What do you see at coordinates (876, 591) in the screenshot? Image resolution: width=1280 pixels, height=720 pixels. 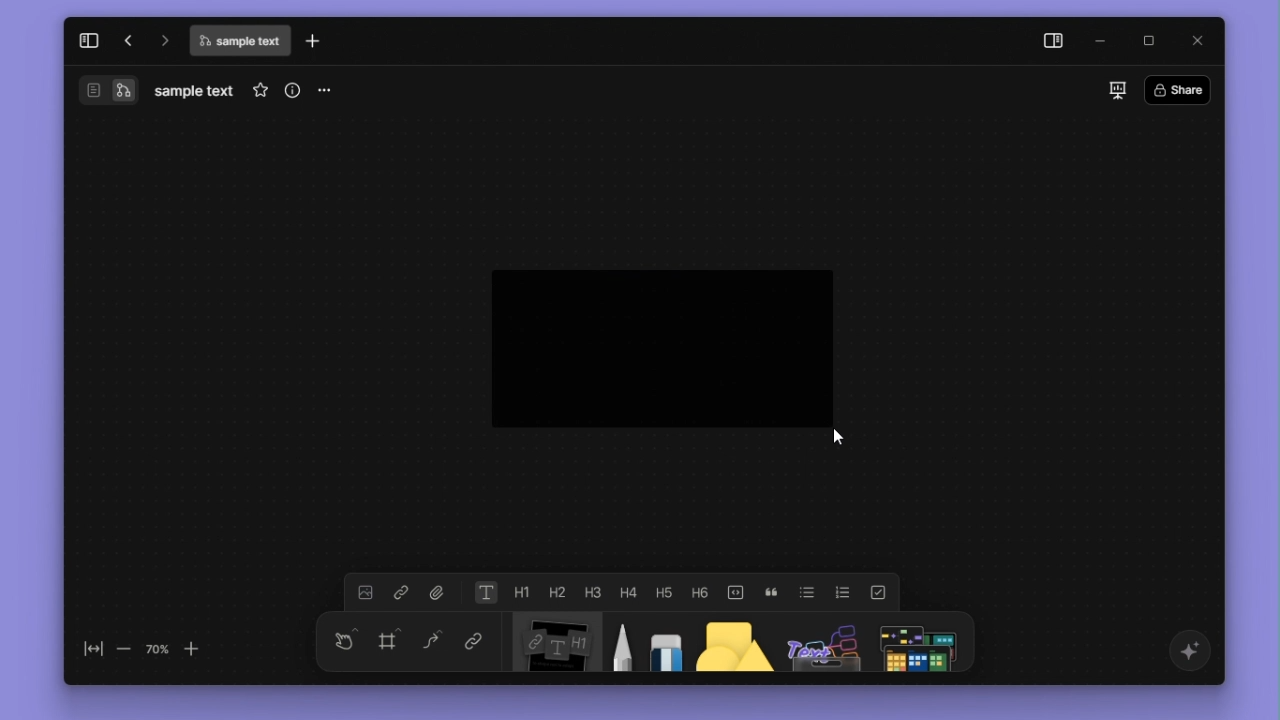 I see `to do list` at bounding box center [876, 591].